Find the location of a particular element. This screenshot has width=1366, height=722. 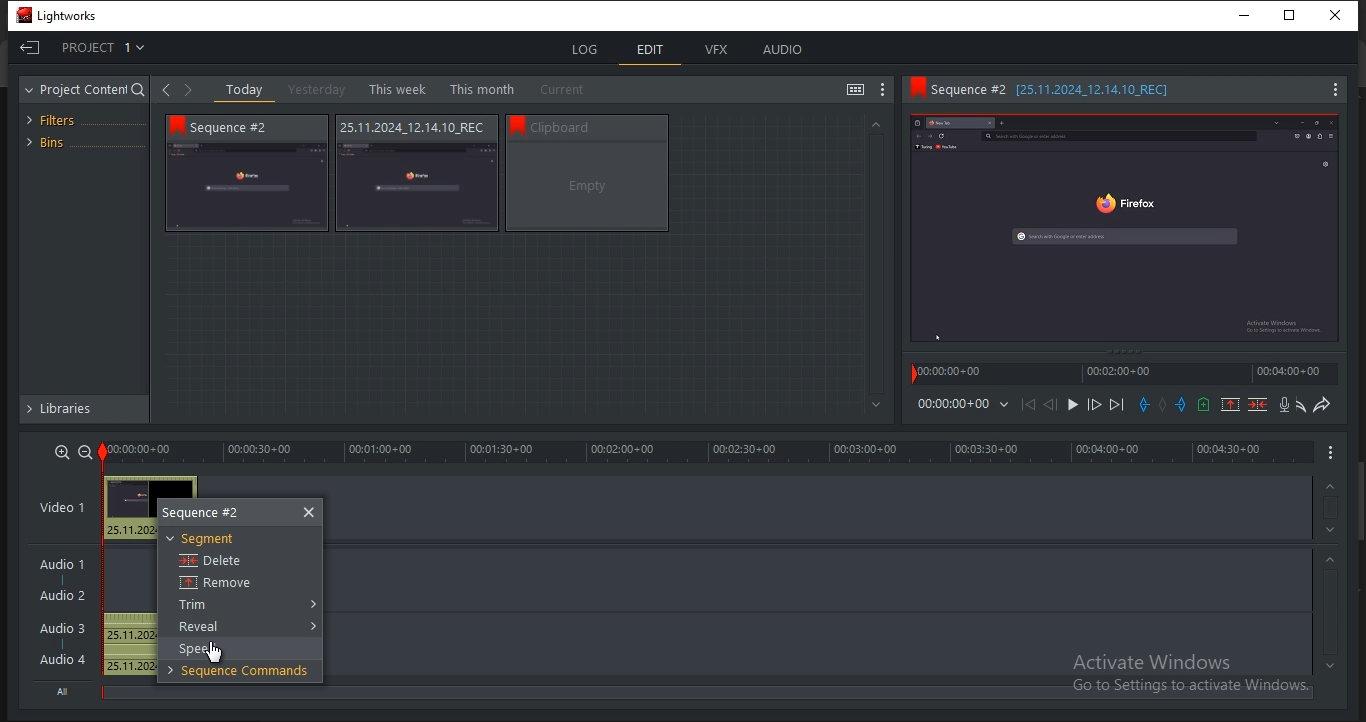

Menu is located at coordinates (1329, 89).